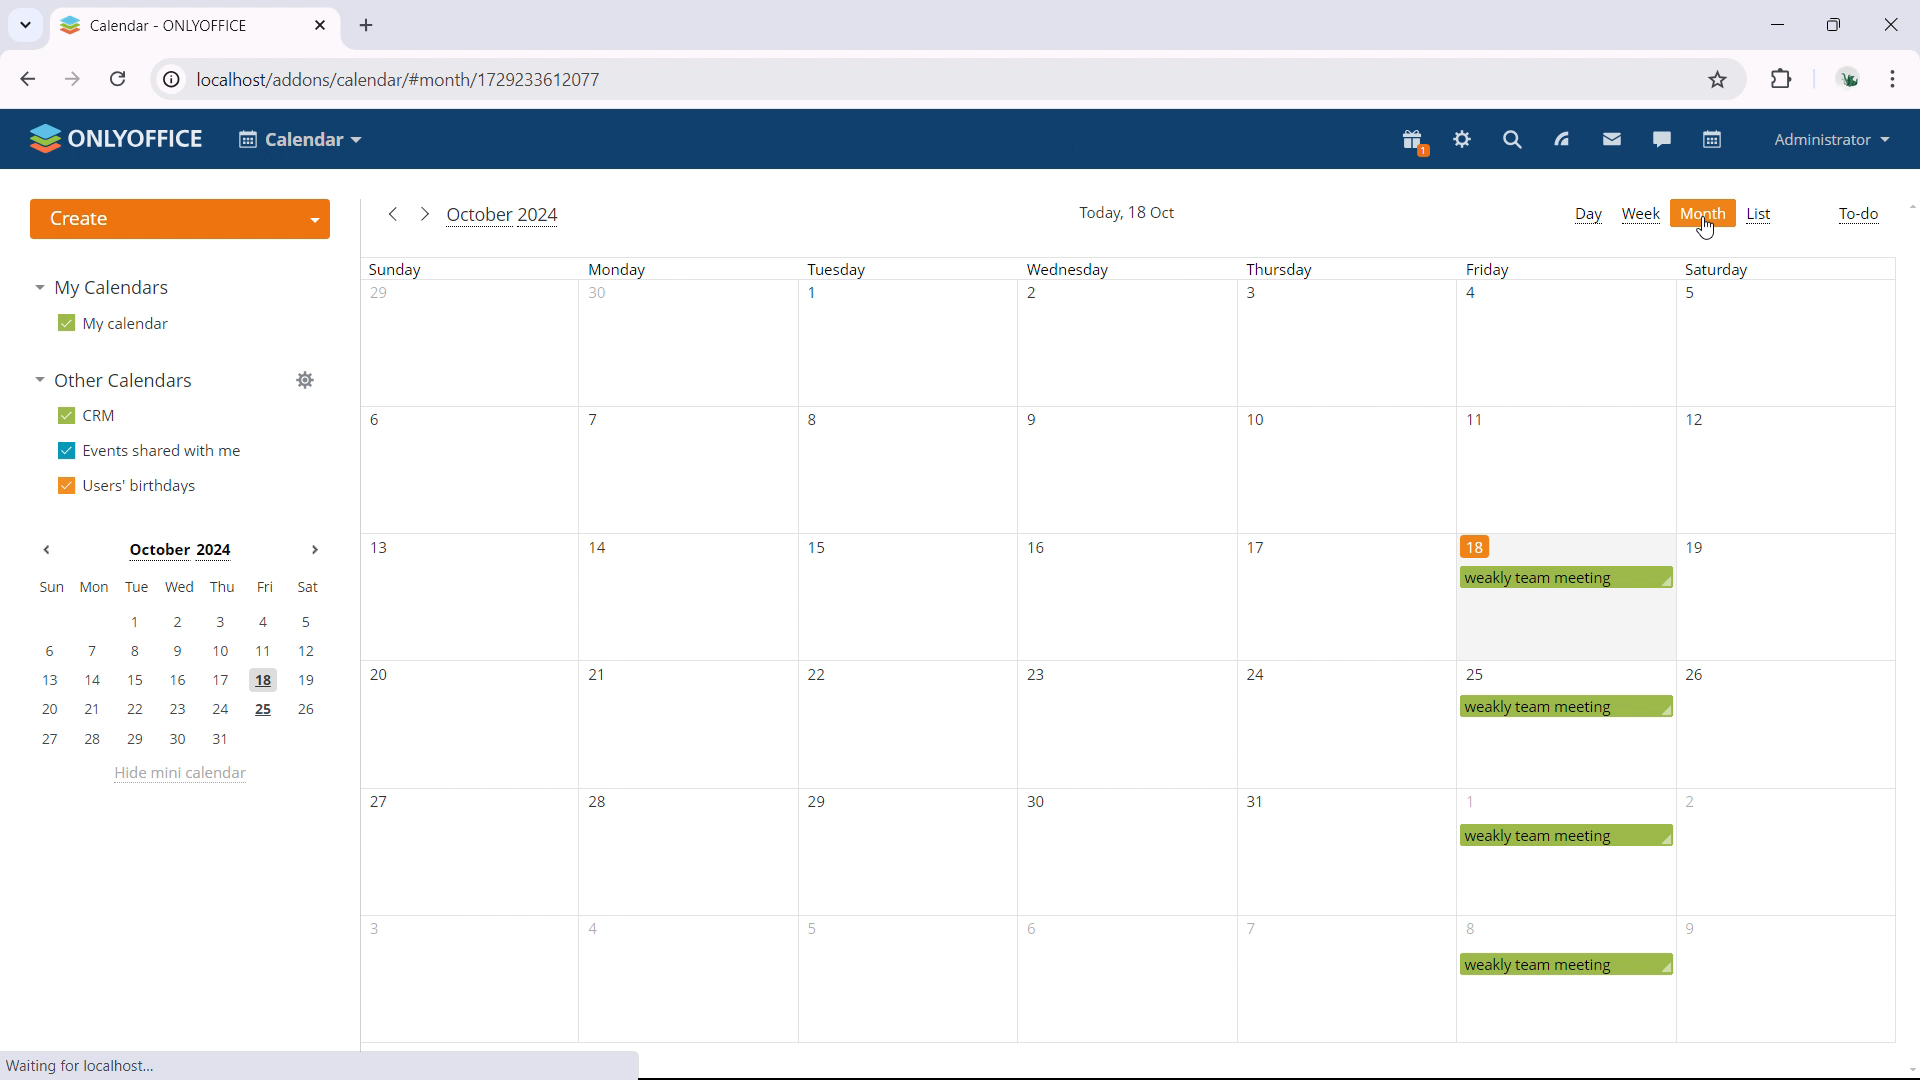 The width and height of the screenshot is (1920, 1080). What do you see at coordinates (1908, 205) in the screenshot?
I see `scroll up in page` at bounding box center [1908, 205].